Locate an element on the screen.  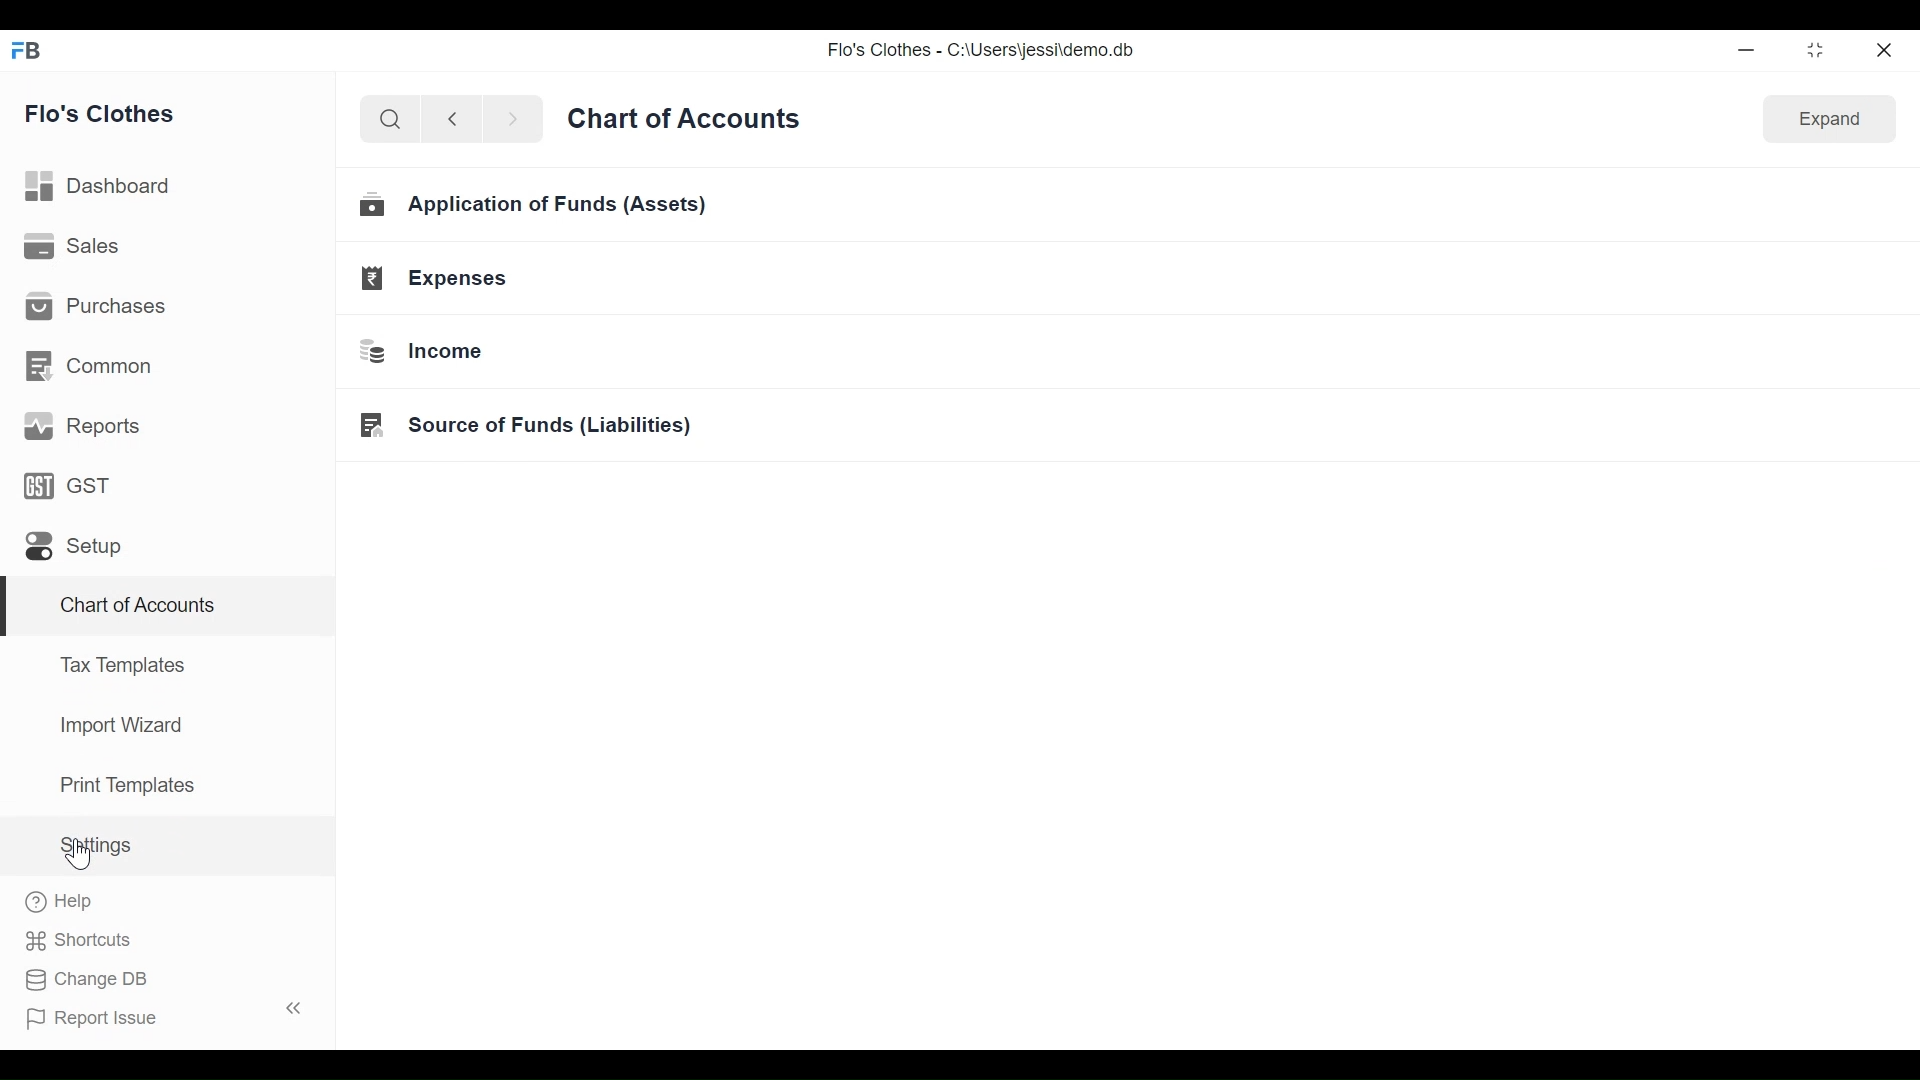
Expand is located at coordinates (1826, 121).